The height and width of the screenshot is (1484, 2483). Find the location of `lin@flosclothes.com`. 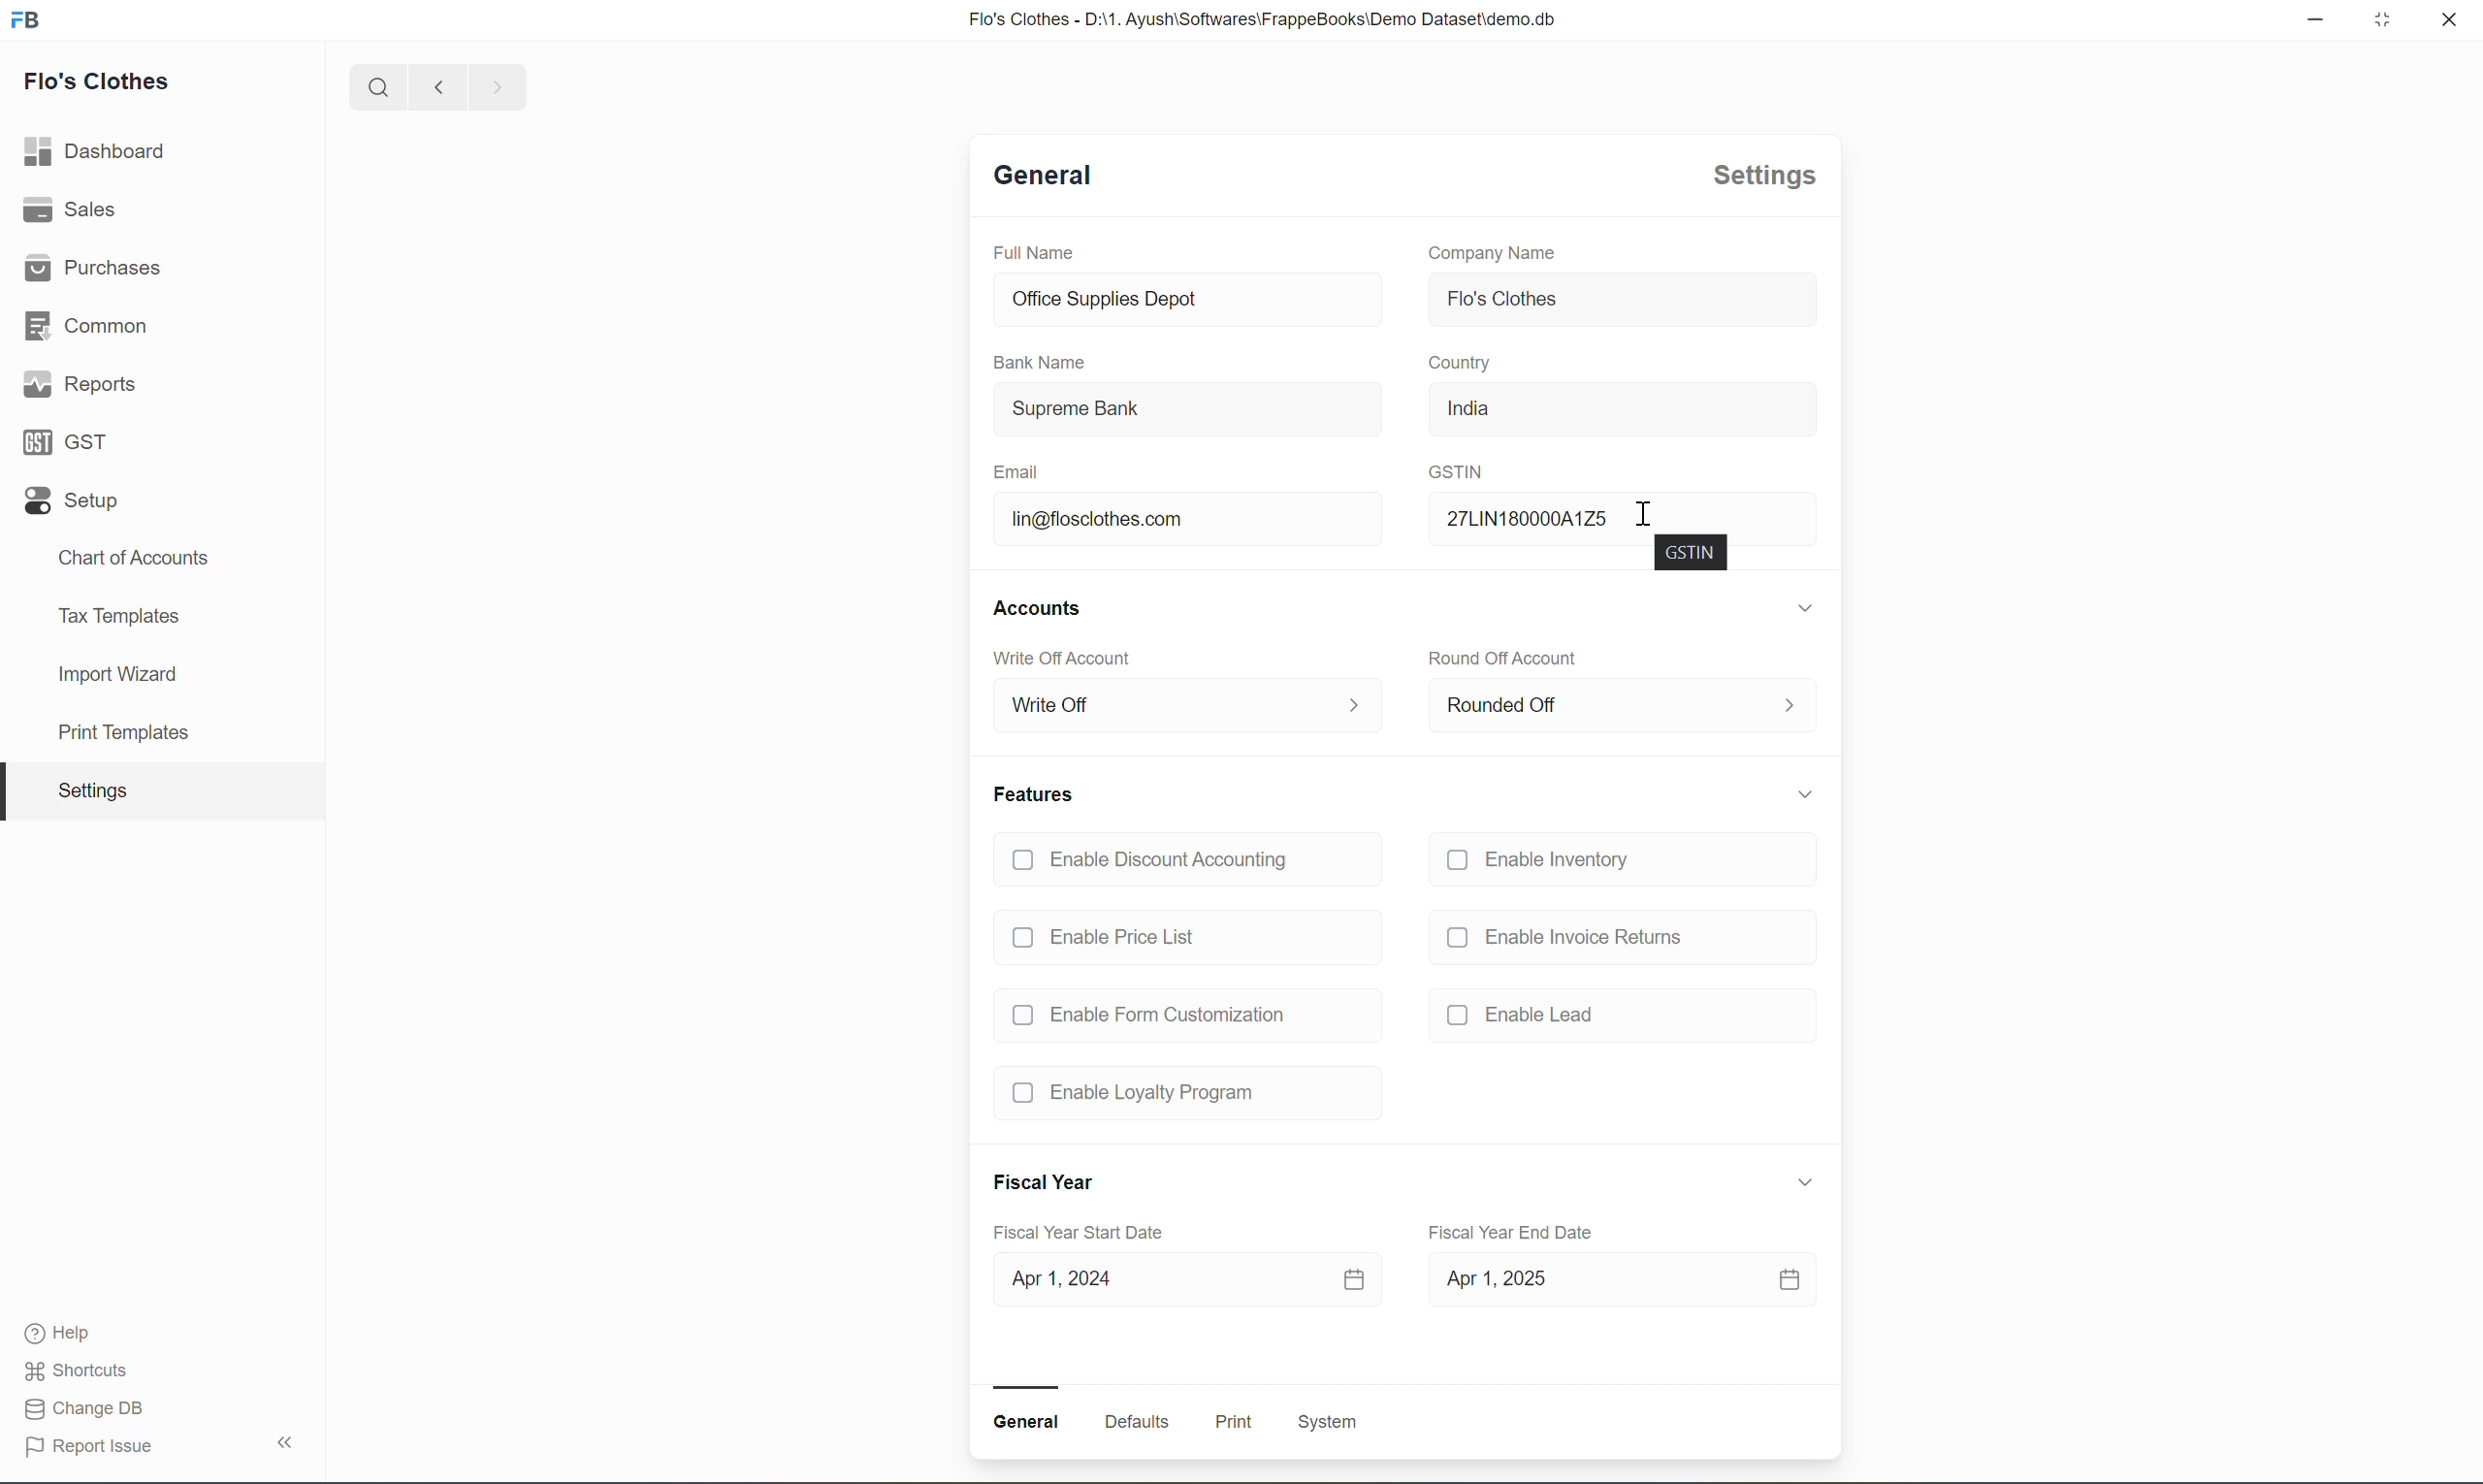

lin@flosclothes.com is located at coordinates (1188, 519).